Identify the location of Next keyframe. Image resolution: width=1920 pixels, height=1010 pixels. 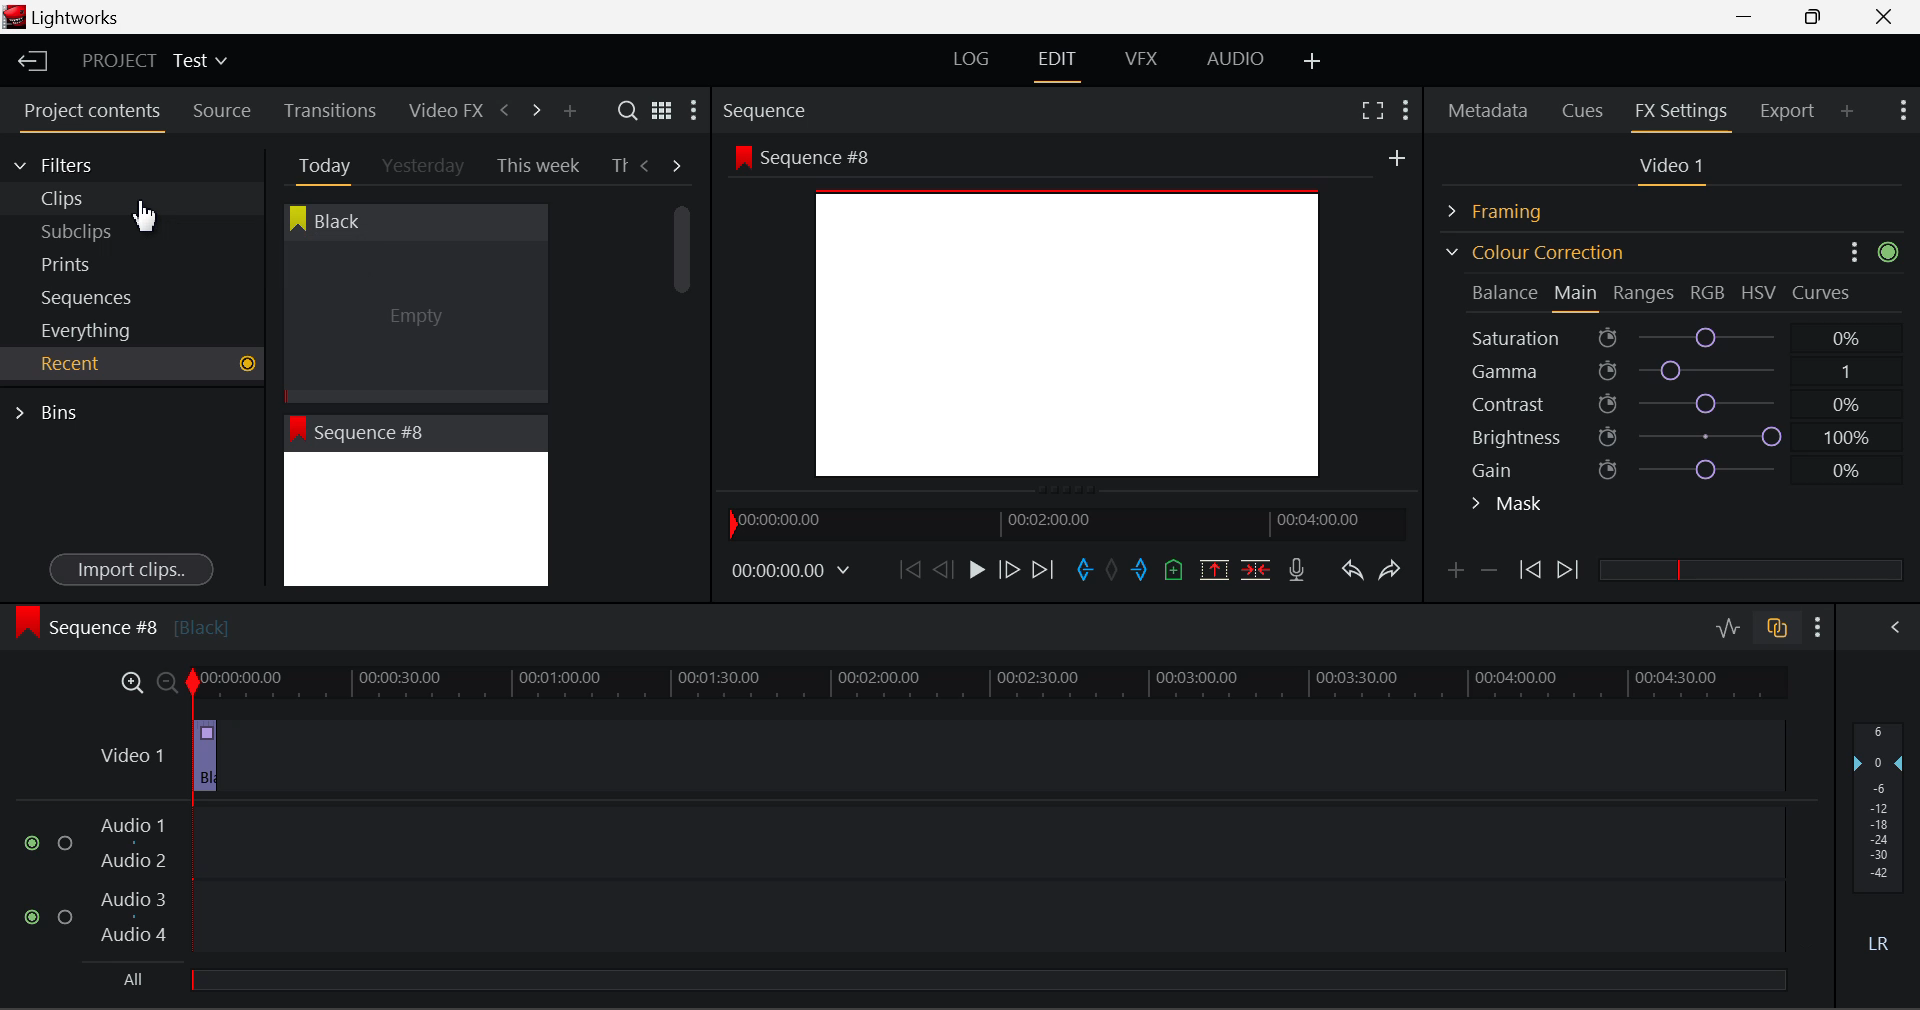
(1570, 571).